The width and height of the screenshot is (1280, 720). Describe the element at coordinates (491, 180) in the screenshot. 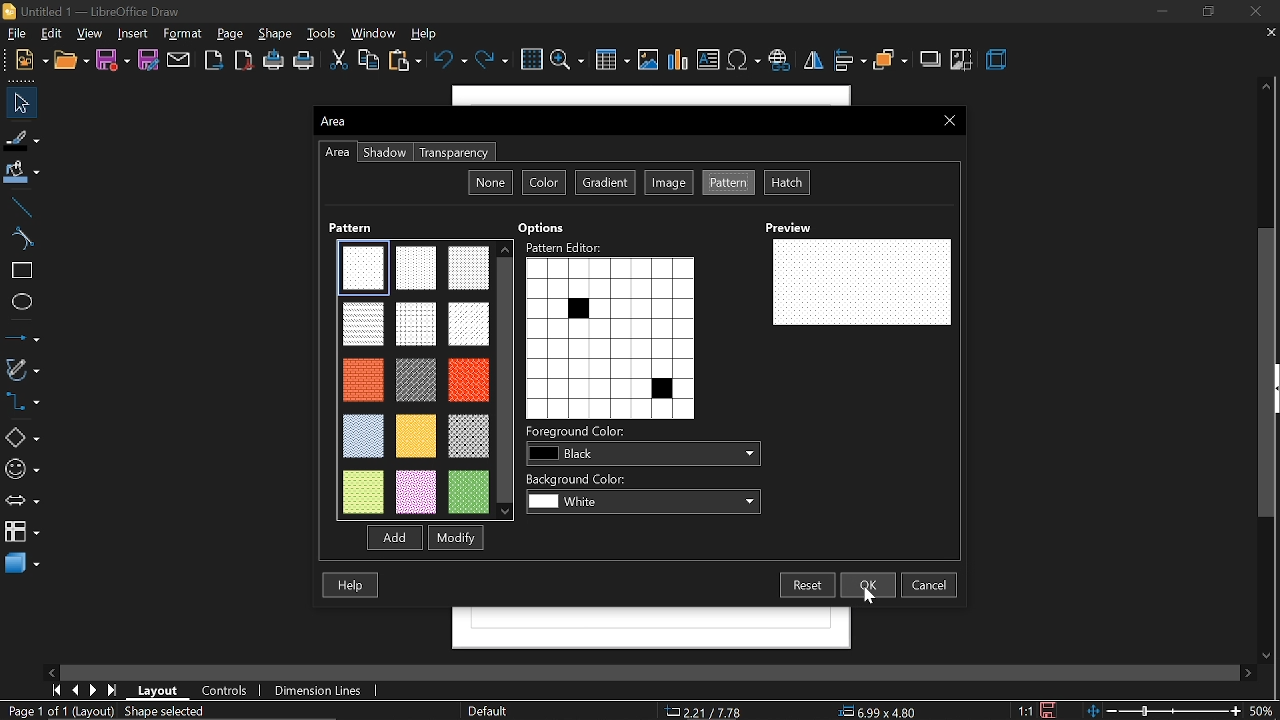

I see `none` at that location.